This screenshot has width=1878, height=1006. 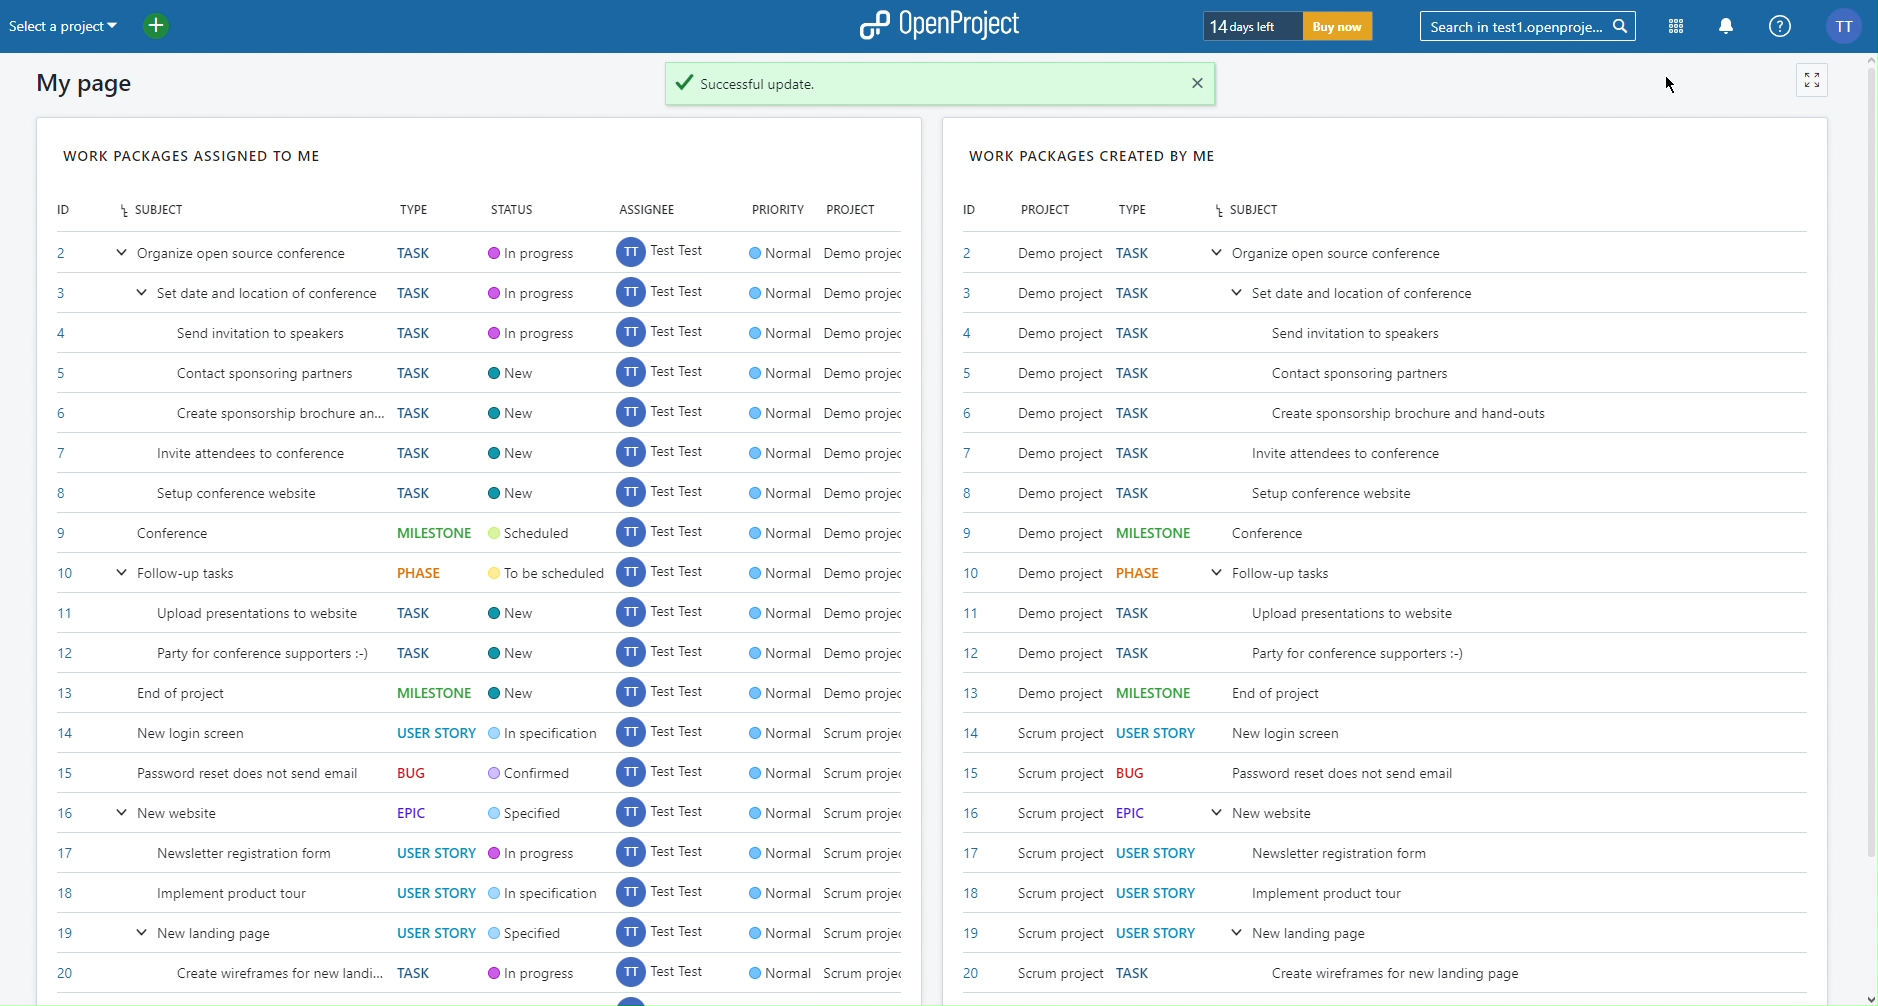 What do you see at coordinates (1137, 208) in the screenshot?
I see `Type` at bounding box center [1137, 208].